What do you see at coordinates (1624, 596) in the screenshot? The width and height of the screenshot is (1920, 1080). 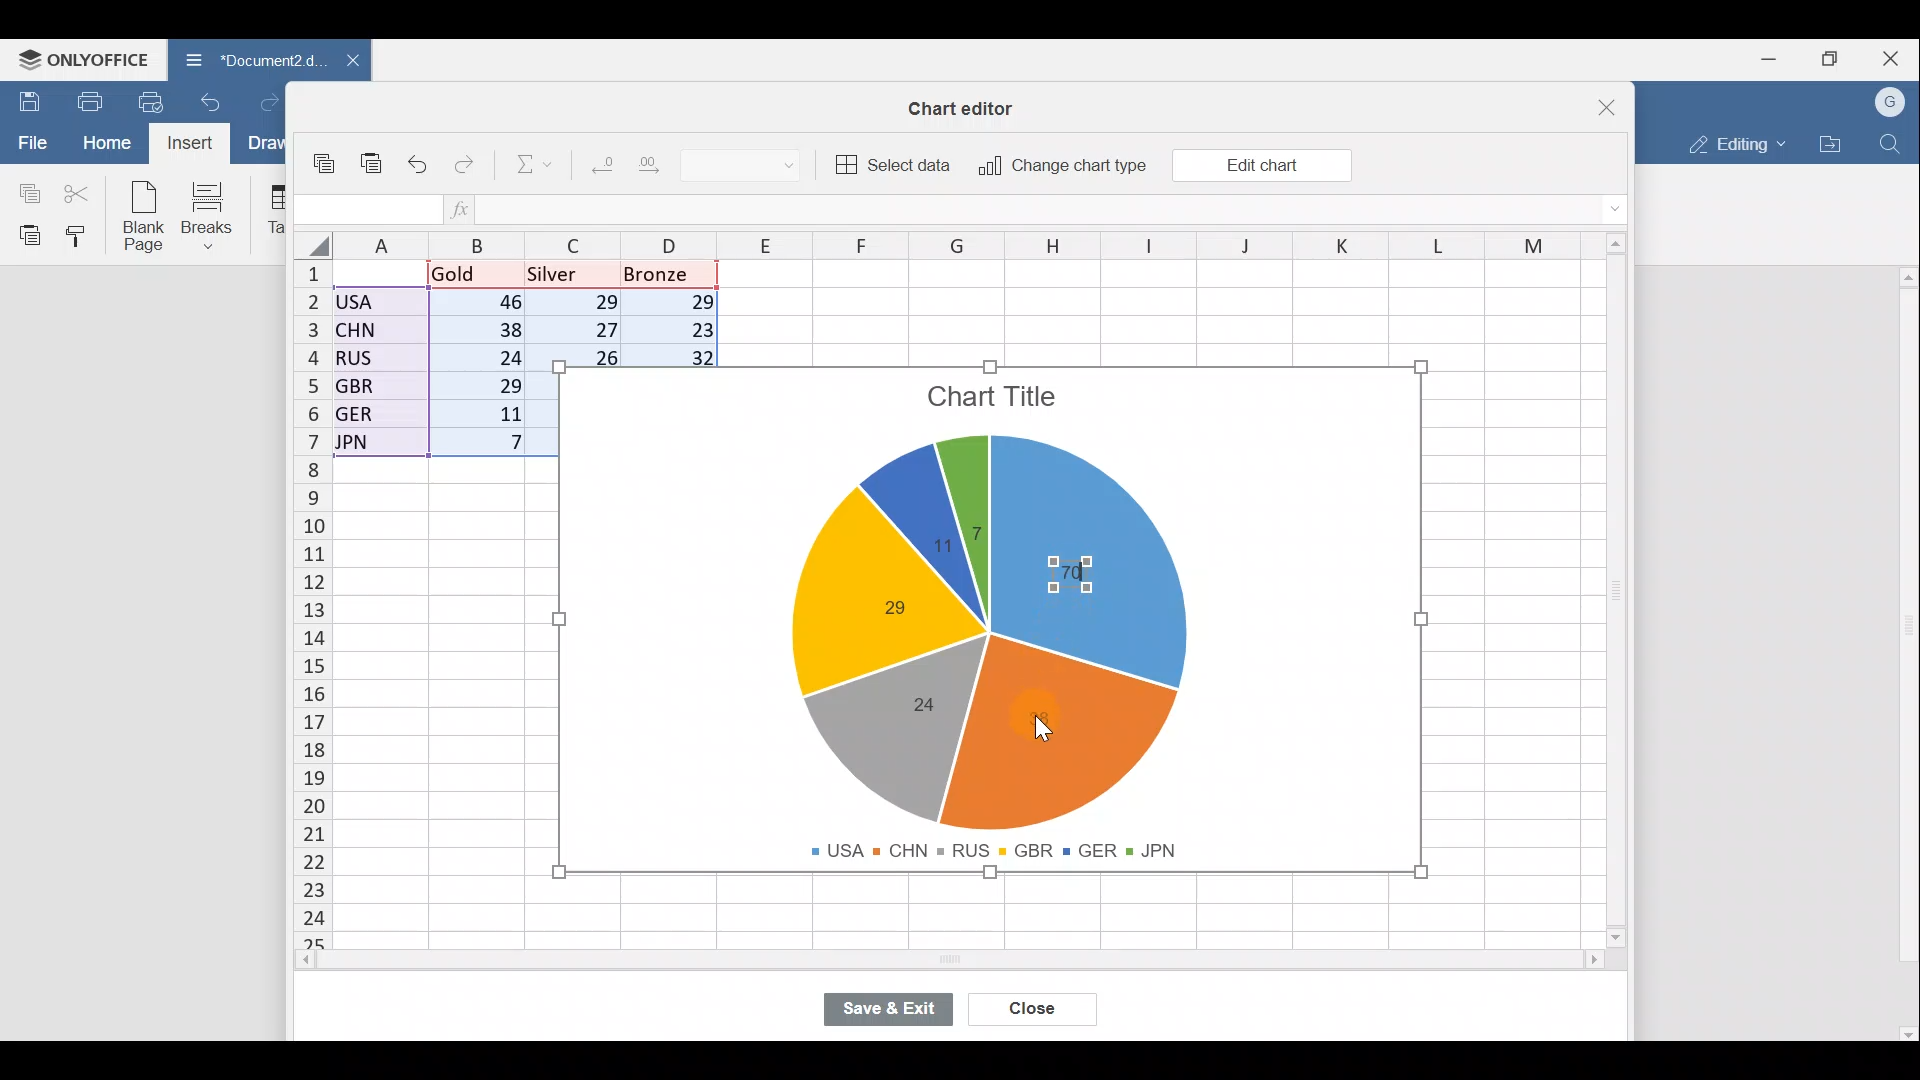 I see `Scroll bar` at bounding box center [1624, 596].